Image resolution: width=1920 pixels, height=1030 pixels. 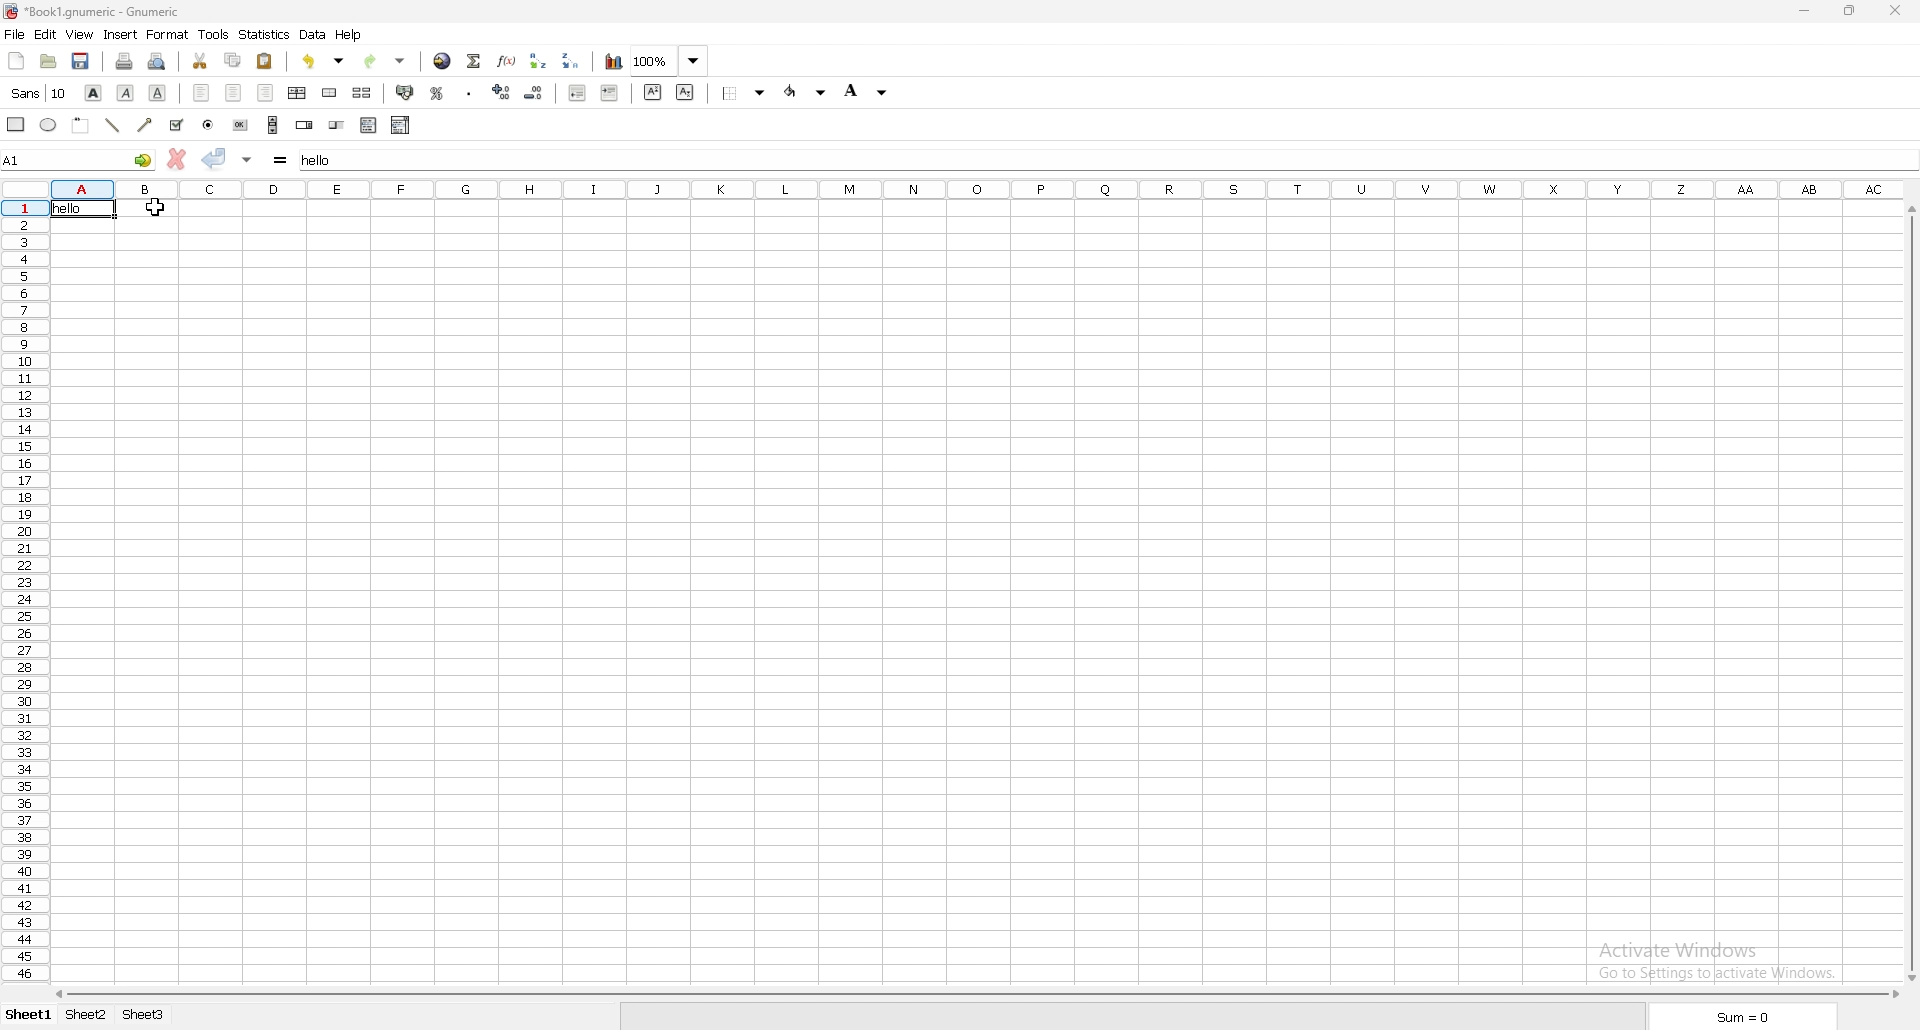 I want to click on accept change in multiple cells, so click(x=248, y=159).